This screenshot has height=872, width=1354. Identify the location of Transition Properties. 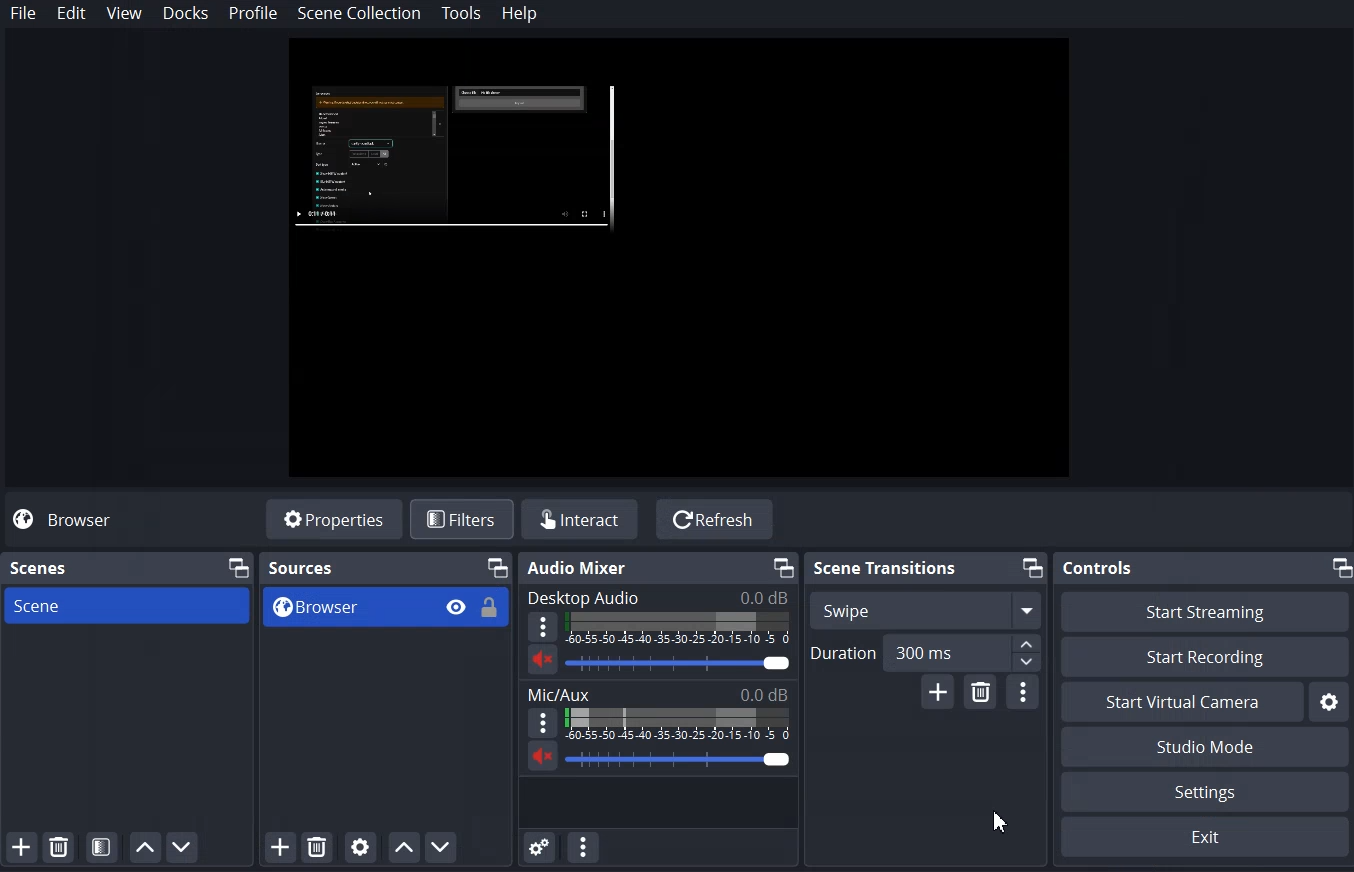
(1022, 692).